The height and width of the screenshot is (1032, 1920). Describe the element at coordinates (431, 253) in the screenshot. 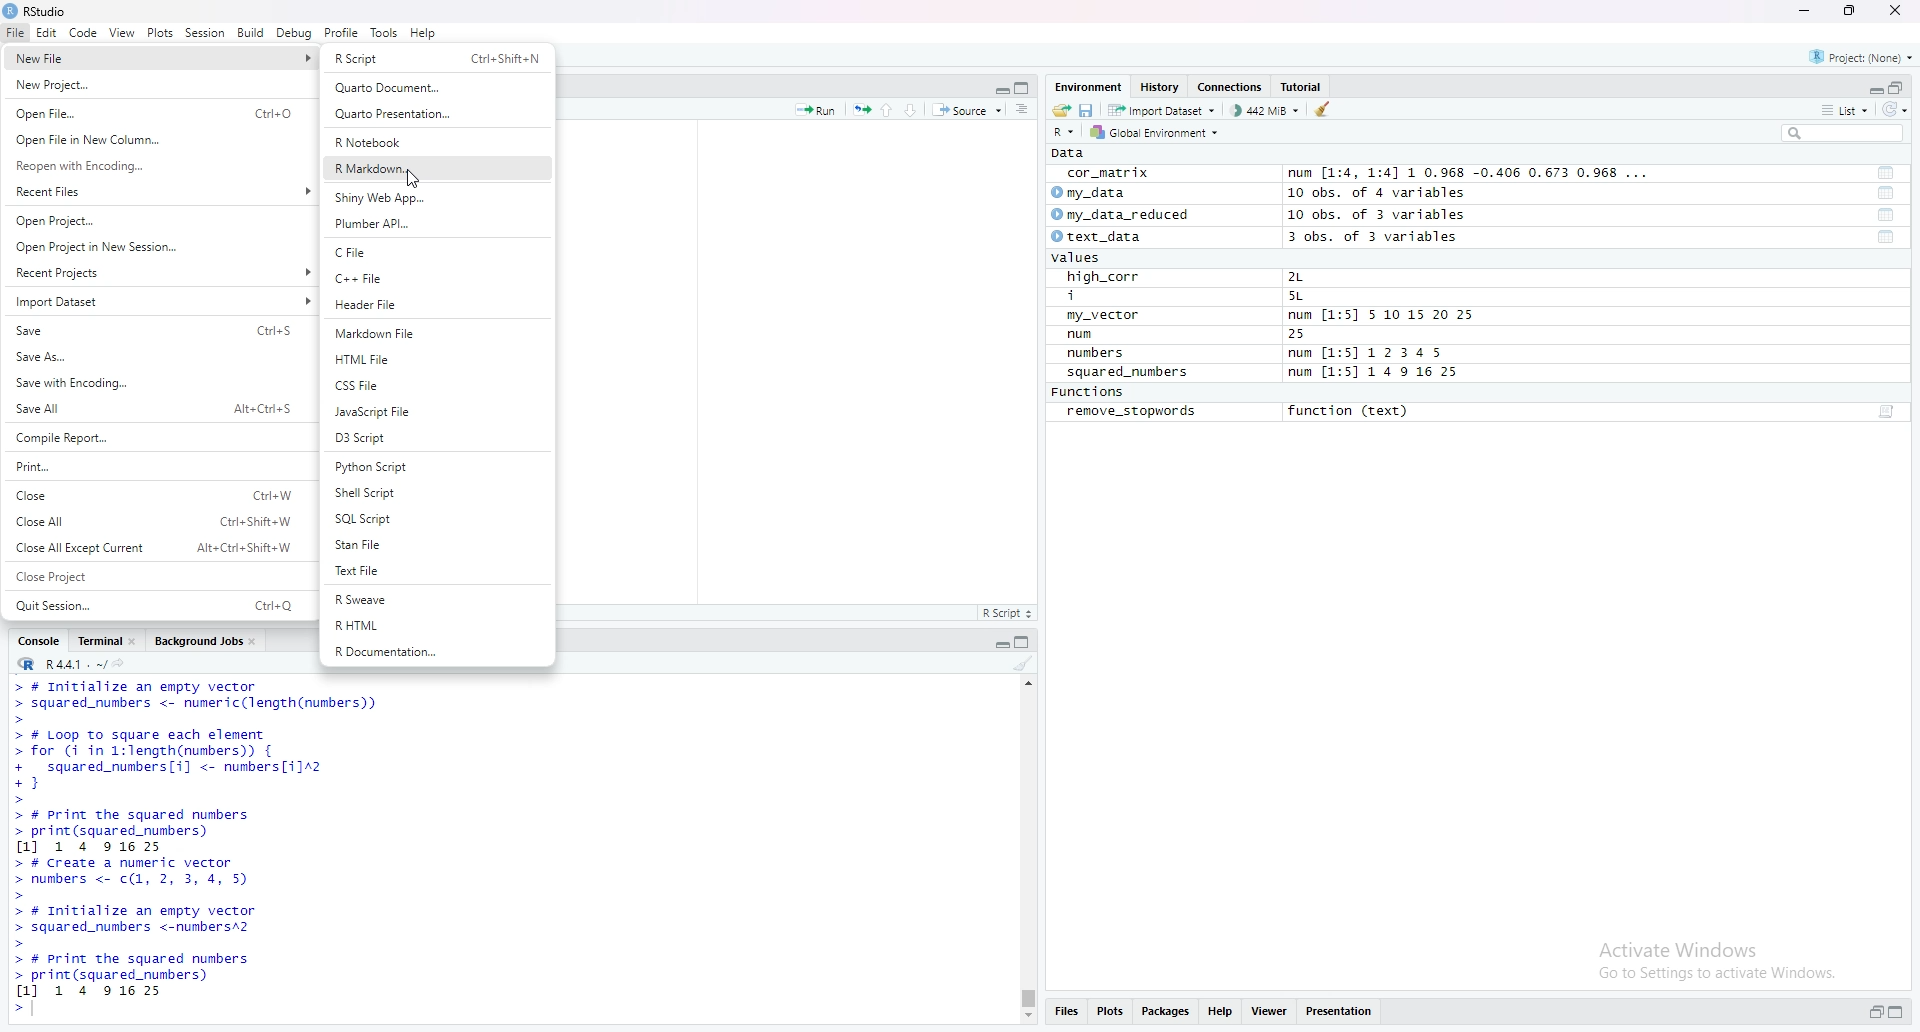

I see `C File` at that location.